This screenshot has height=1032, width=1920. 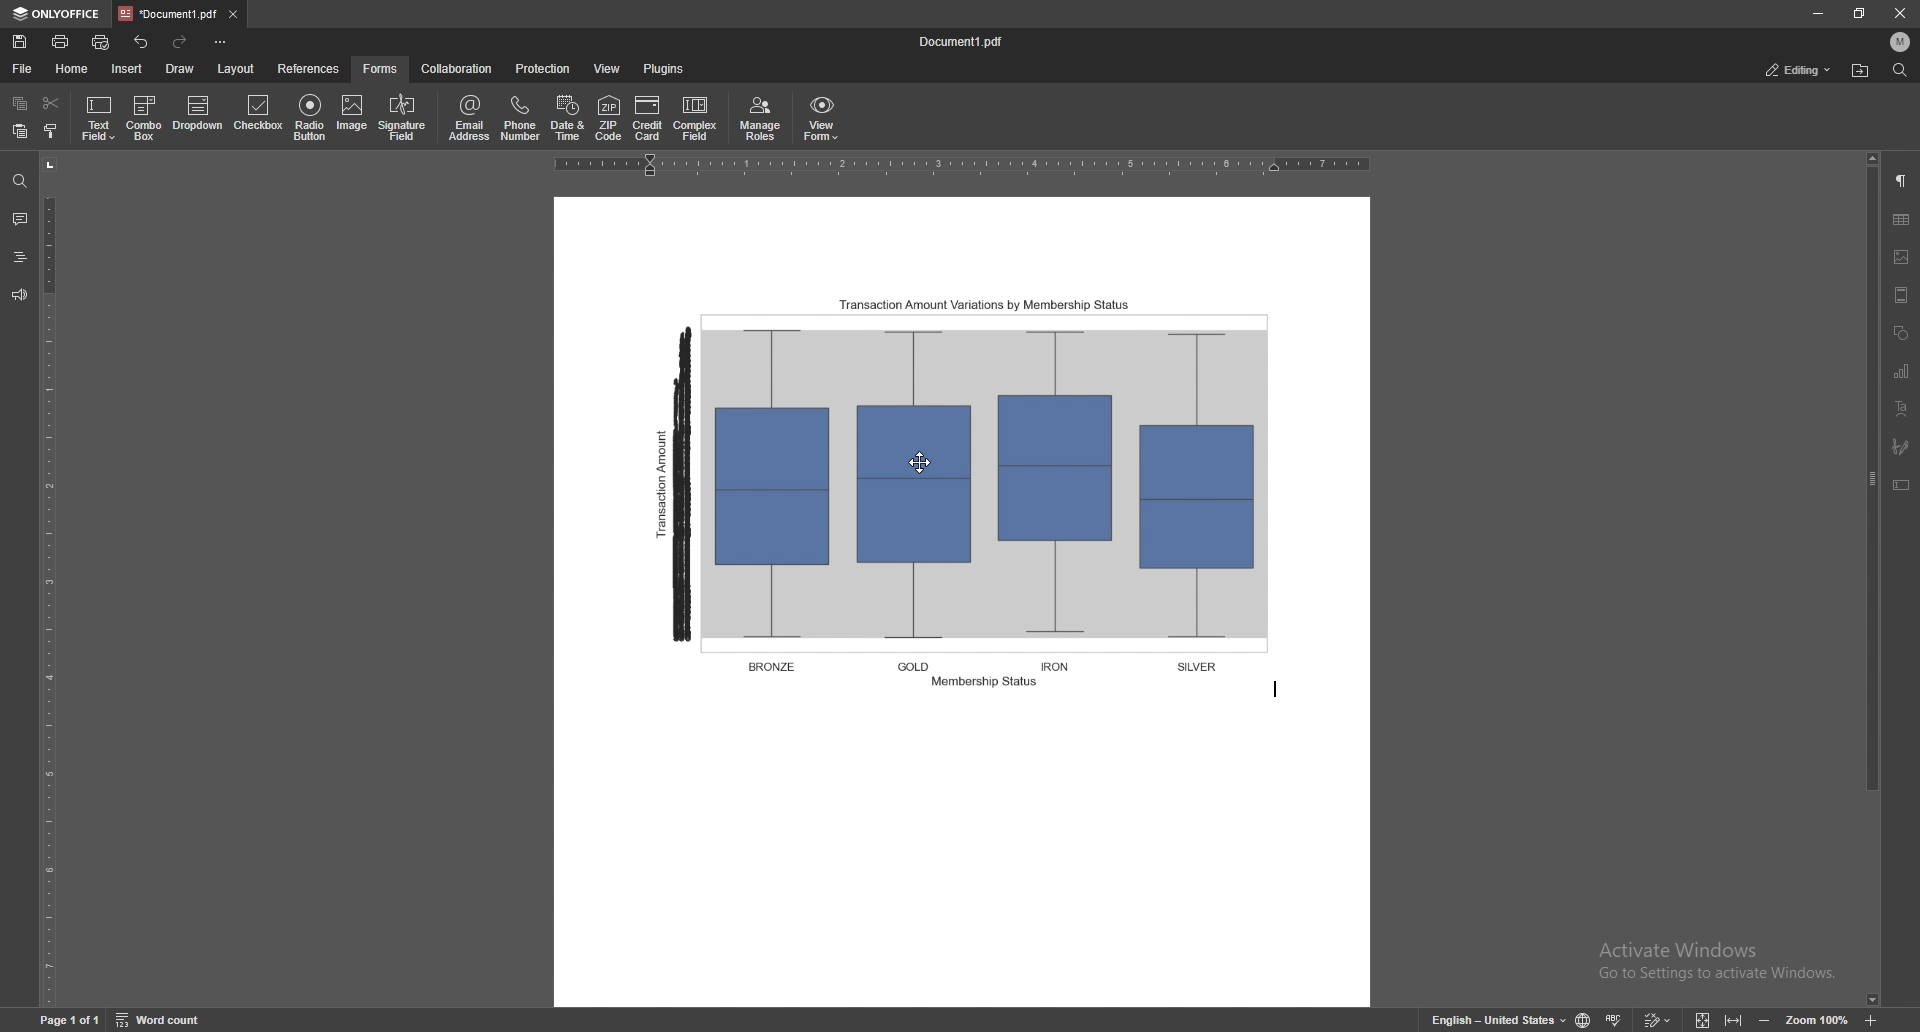 I want to click on credit card, so click(x=646, y=118).